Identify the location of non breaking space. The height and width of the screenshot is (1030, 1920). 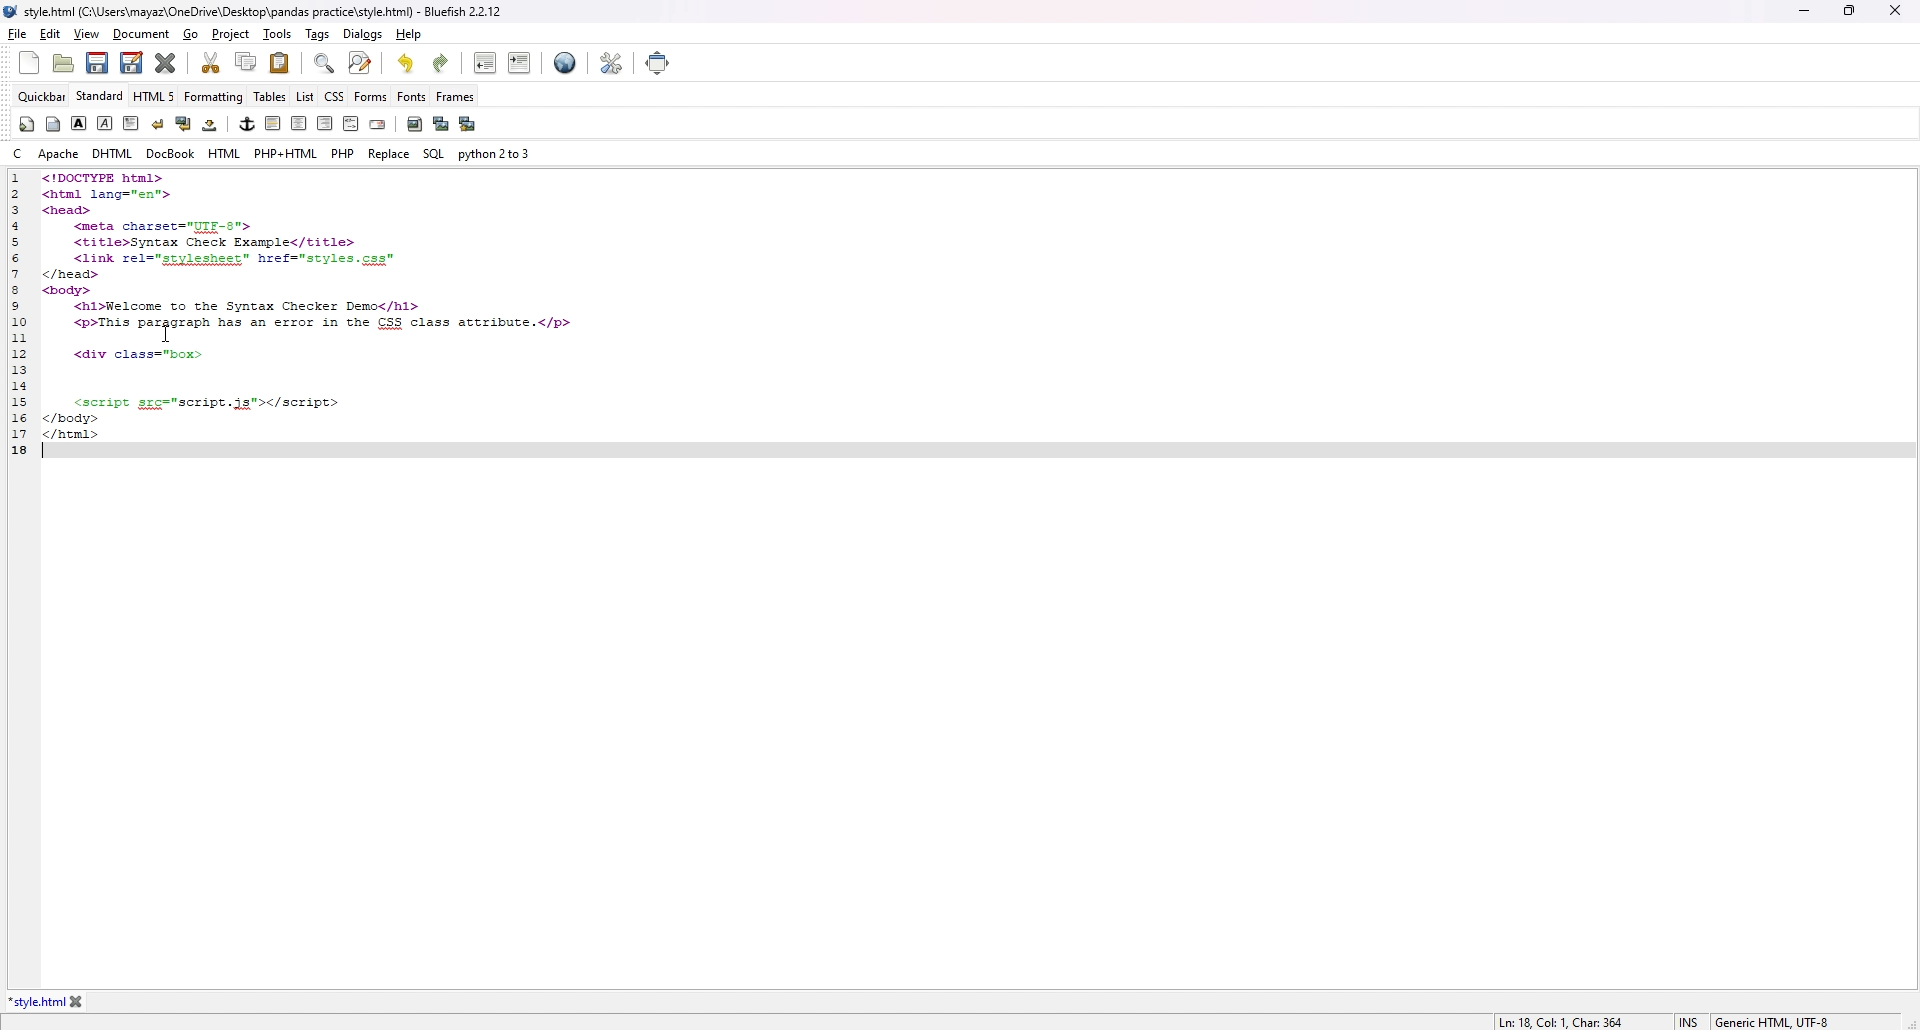
(211, 125).